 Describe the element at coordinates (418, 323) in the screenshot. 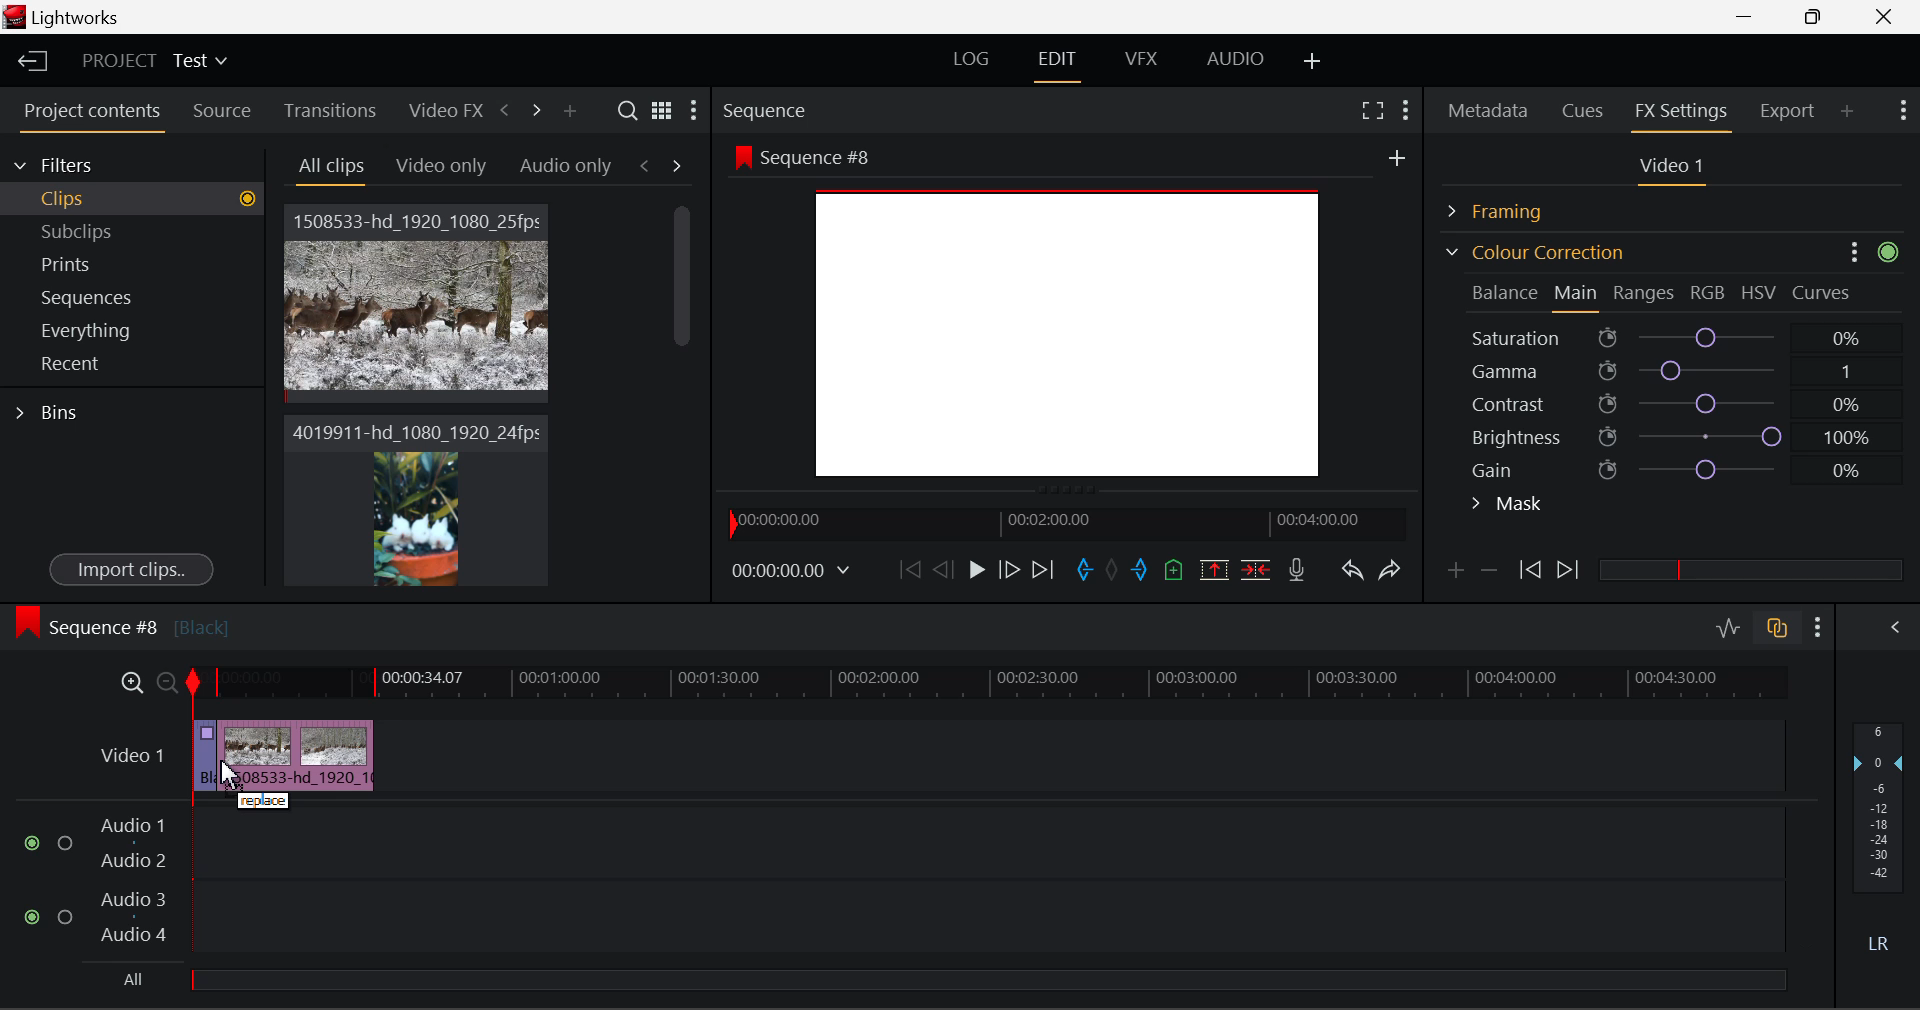

I see `Cursor MOUSE_DOWN on Clip 1` at that location.